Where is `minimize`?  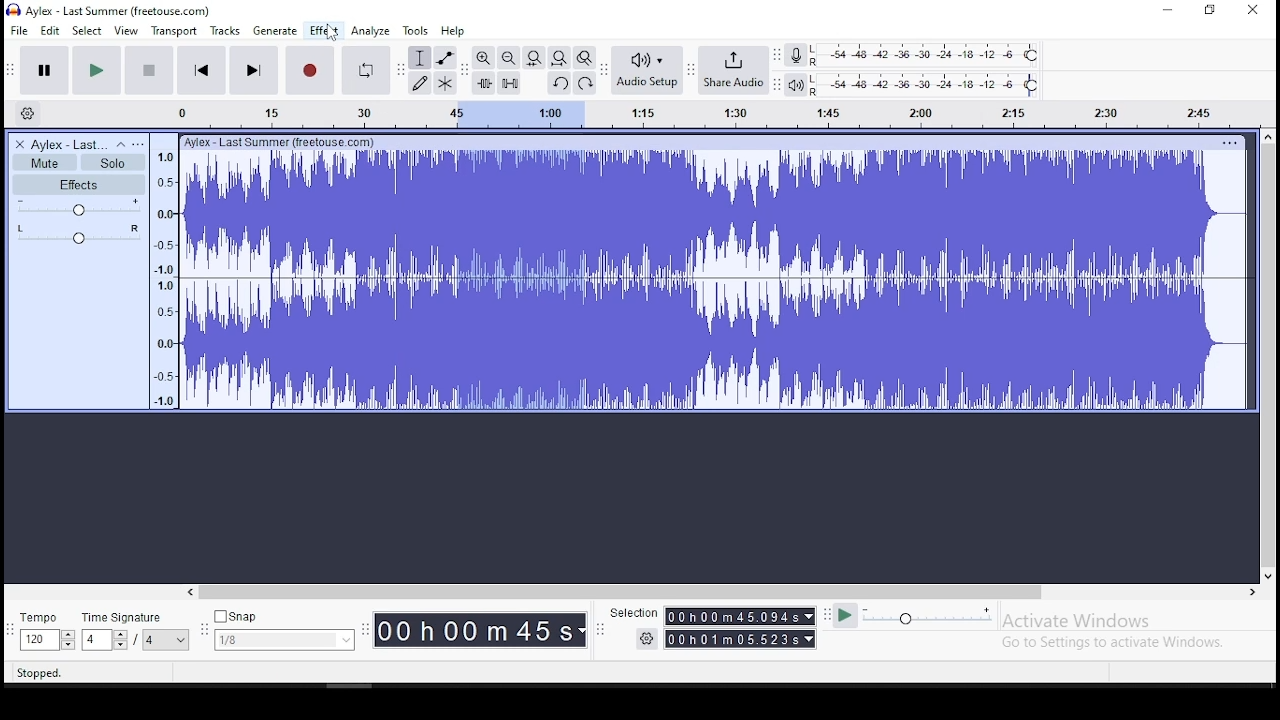 minimize is located at coordinates (1168, 10).